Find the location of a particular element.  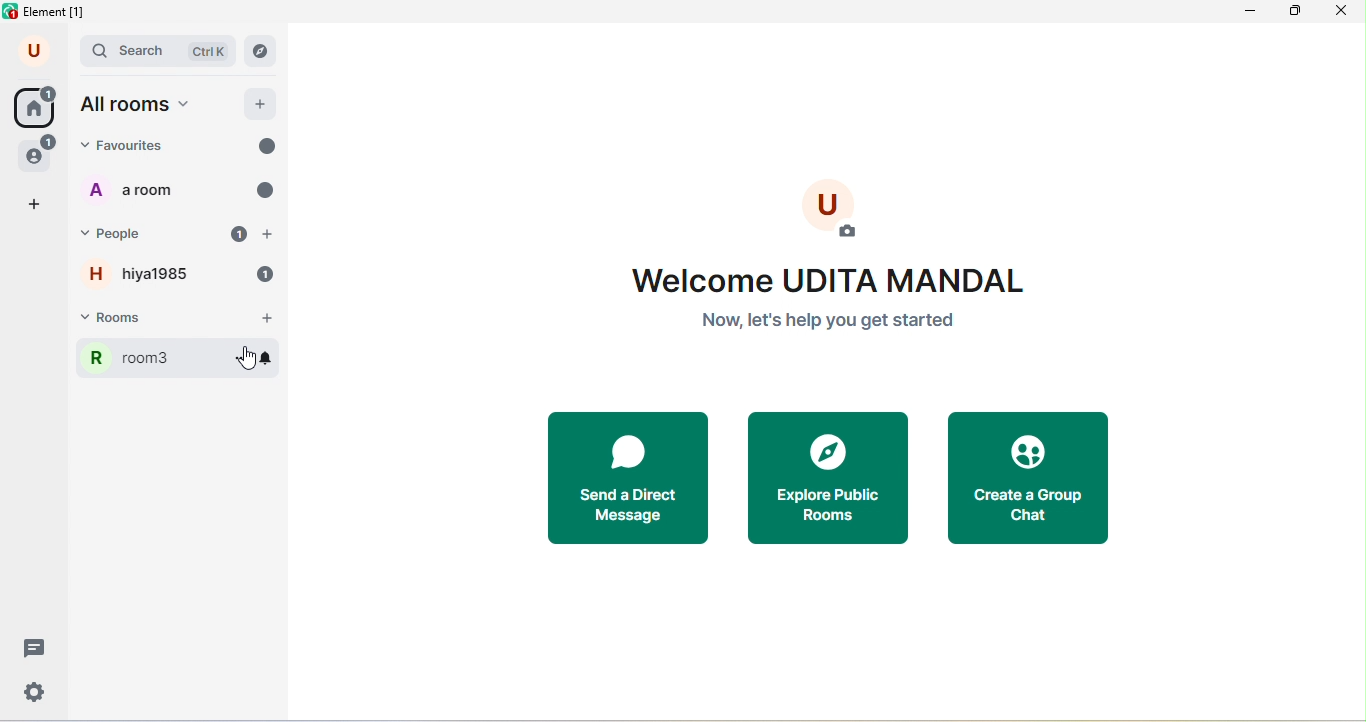

maximize is located at coordinates (1296, 14).